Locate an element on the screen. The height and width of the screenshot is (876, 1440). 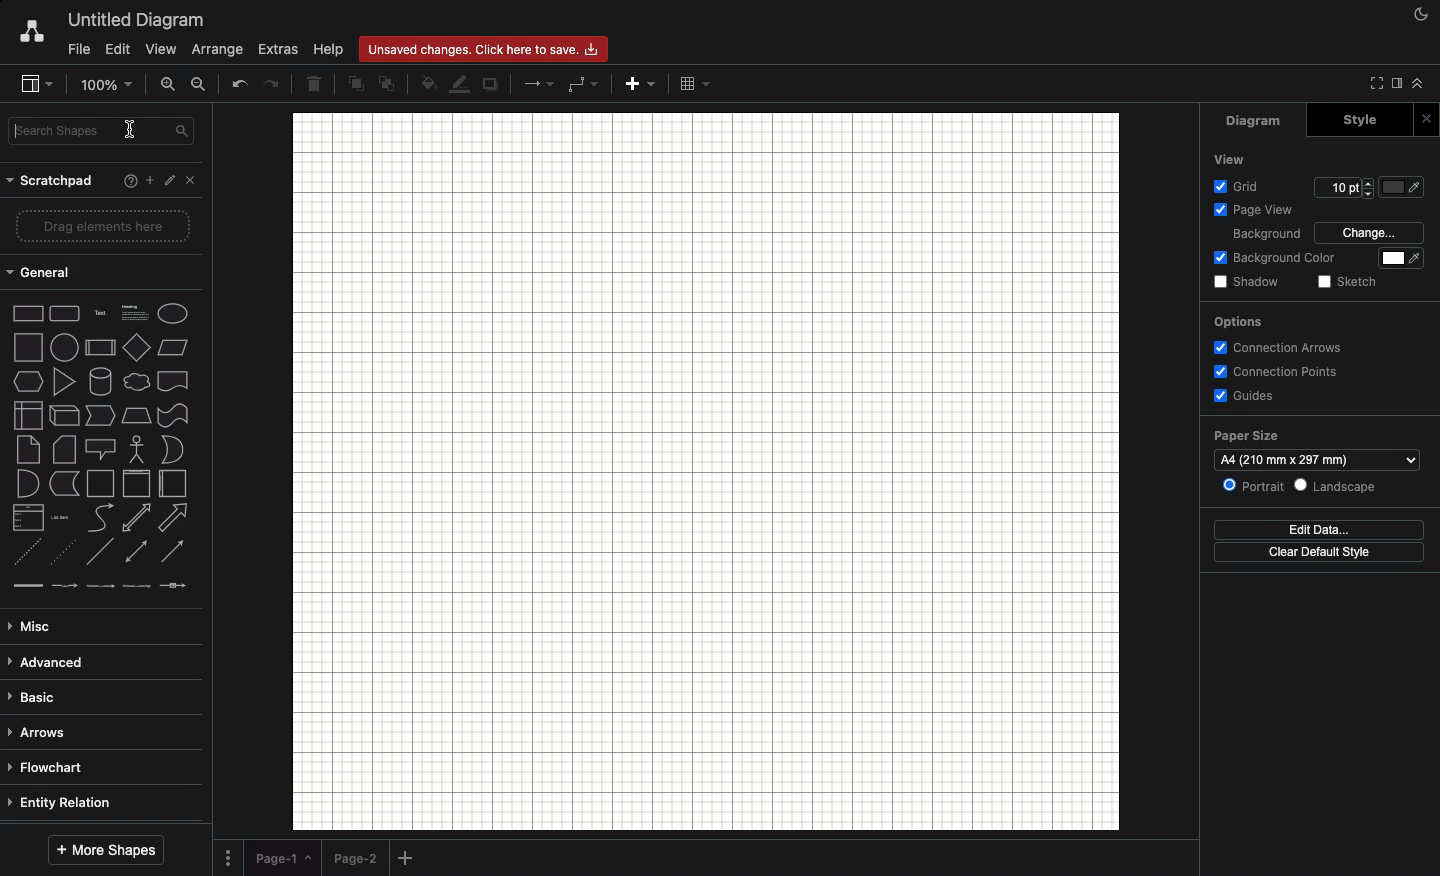
Zoom in is located at coordinates (169, 83).